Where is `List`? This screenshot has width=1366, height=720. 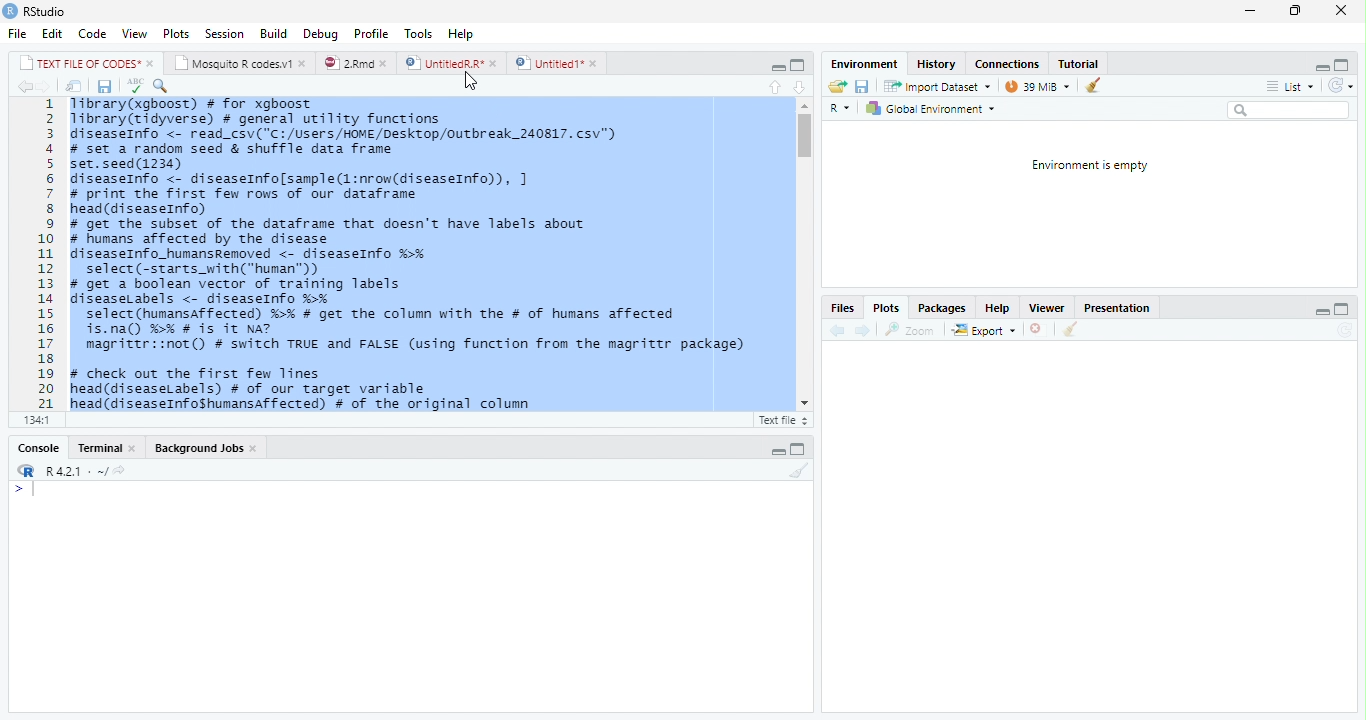
List is located at coordinates (1289, 85).